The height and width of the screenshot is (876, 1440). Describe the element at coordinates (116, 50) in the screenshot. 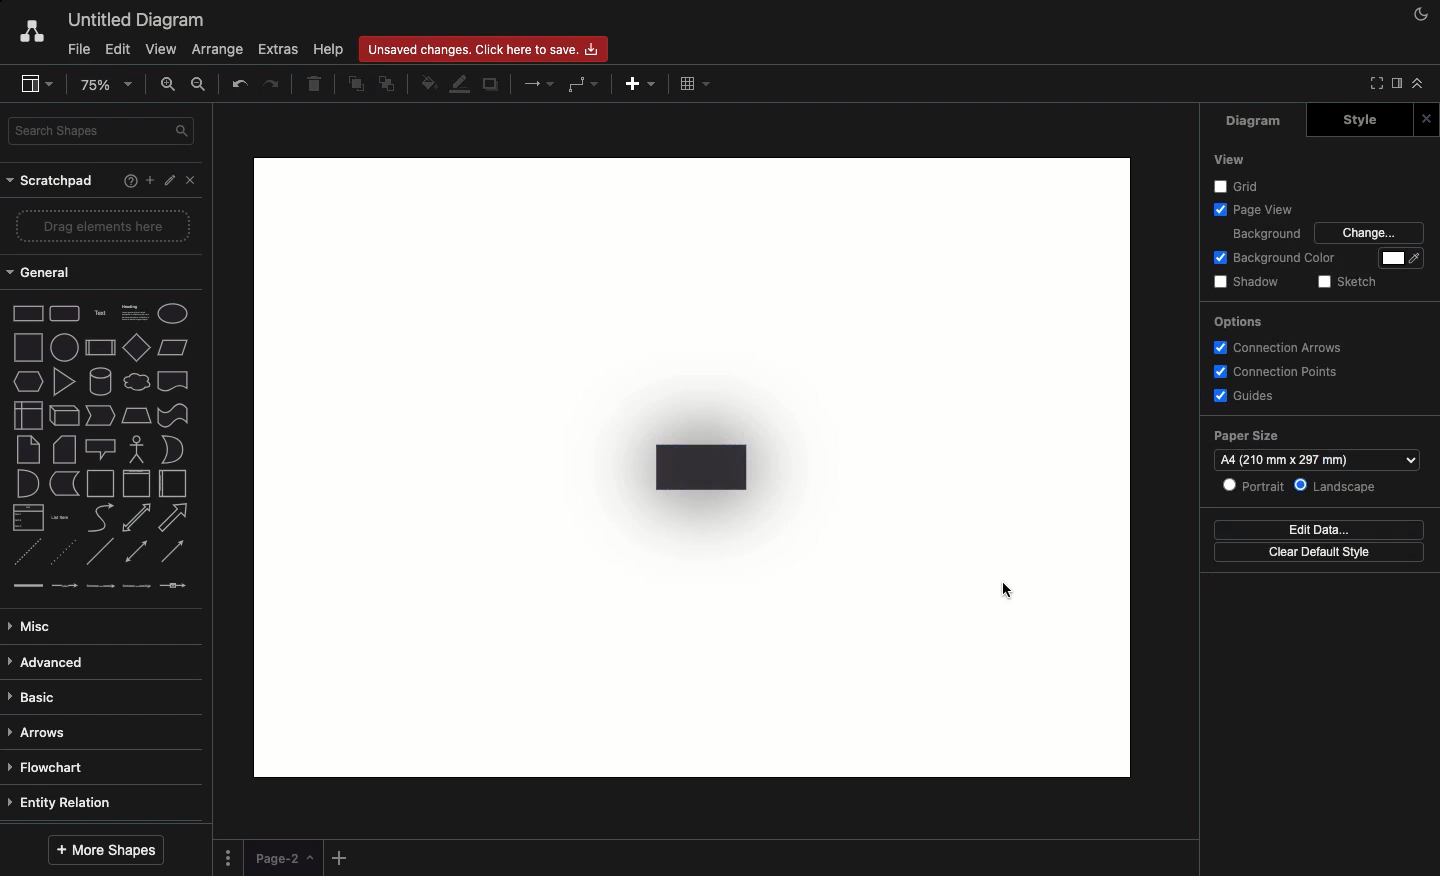

I see `Edit` at that location.